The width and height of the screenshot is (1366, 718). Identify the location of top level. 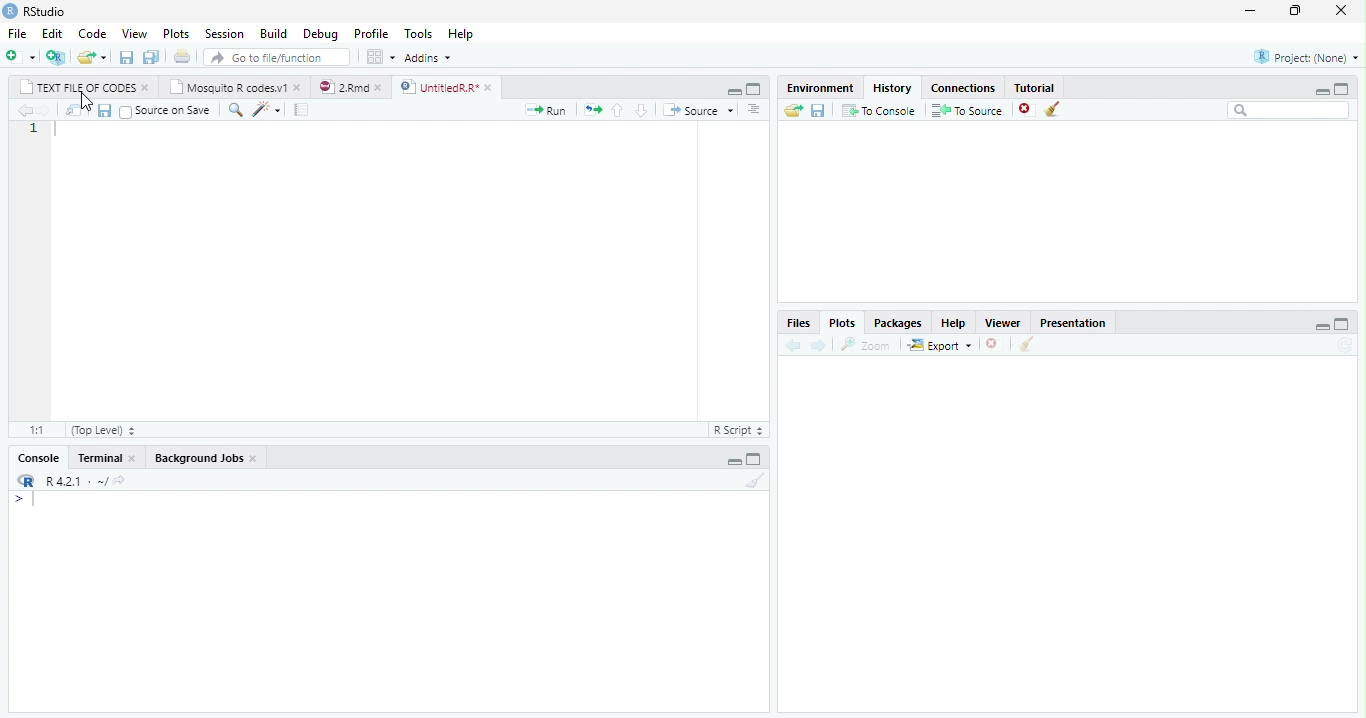
(101, 429).